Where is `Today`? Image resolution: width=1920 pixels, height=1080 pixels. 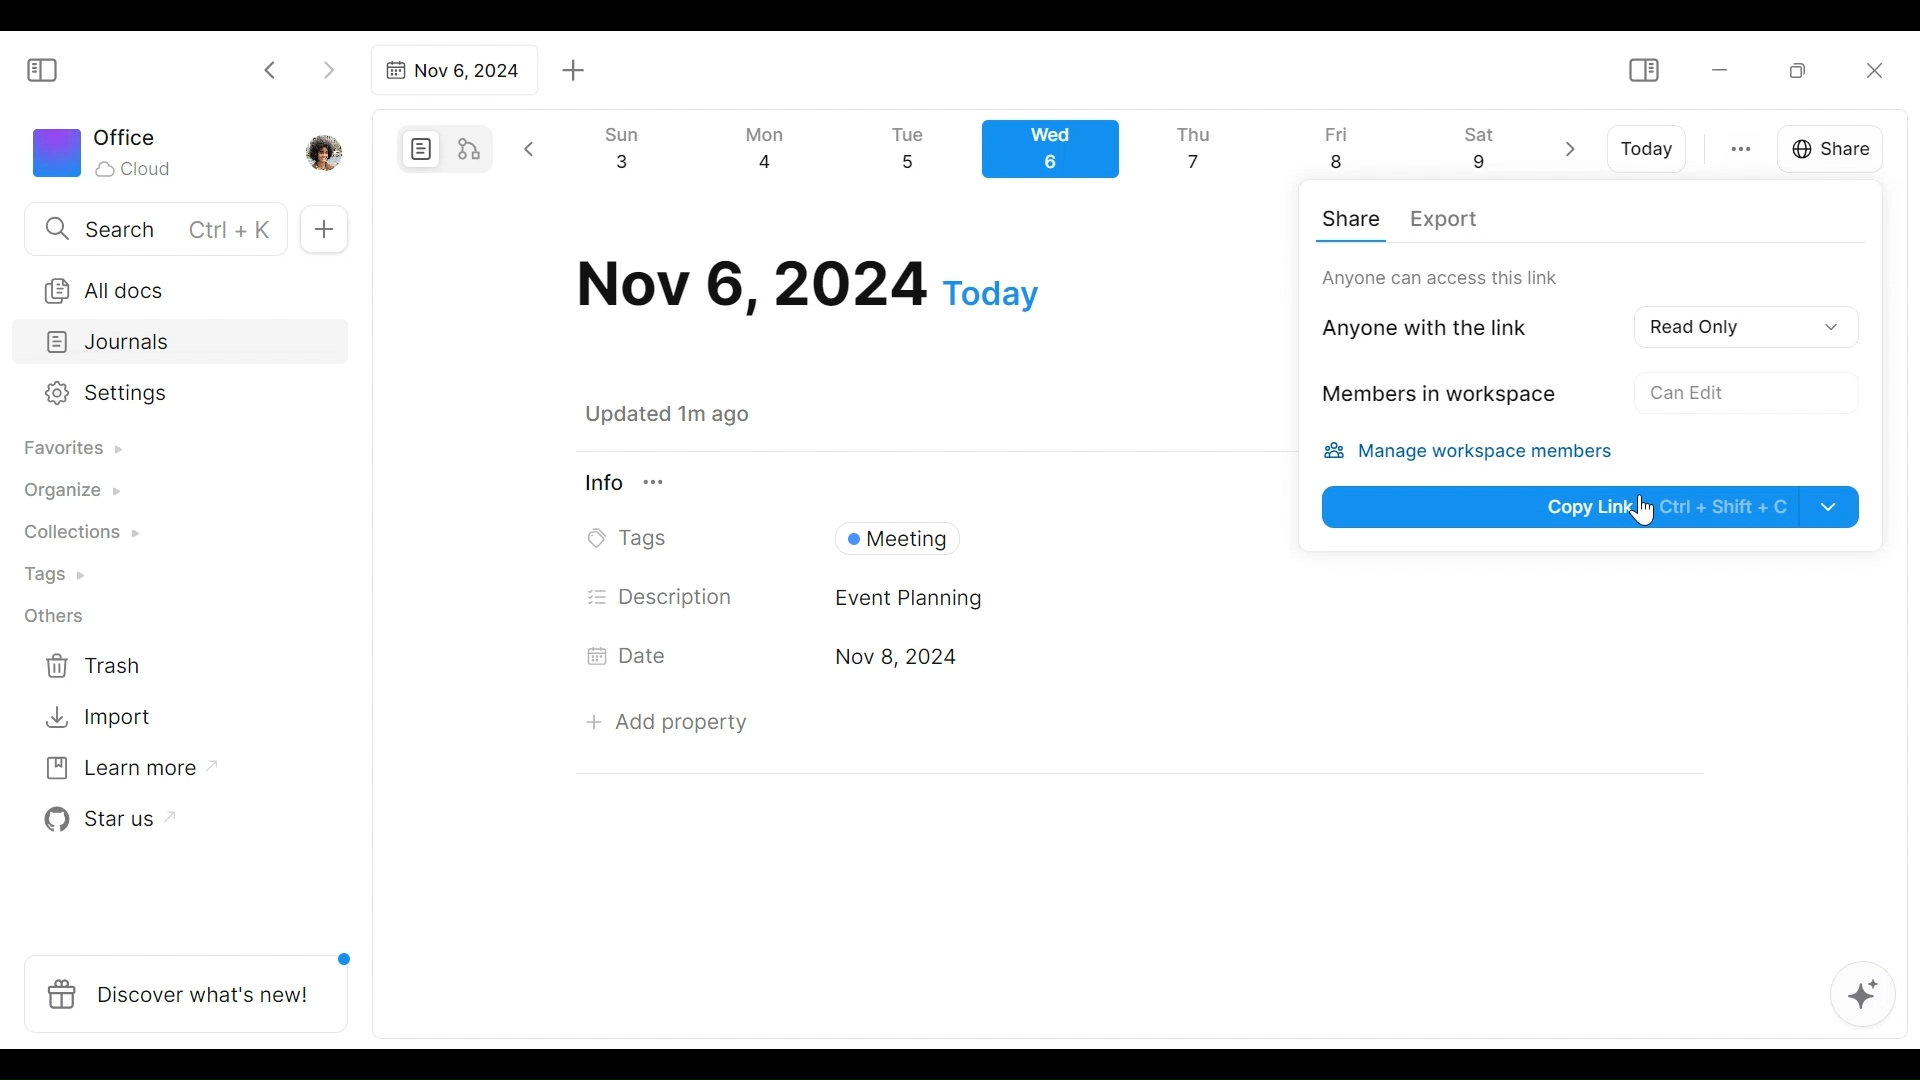 Today is located at coordinates (1649, 149).